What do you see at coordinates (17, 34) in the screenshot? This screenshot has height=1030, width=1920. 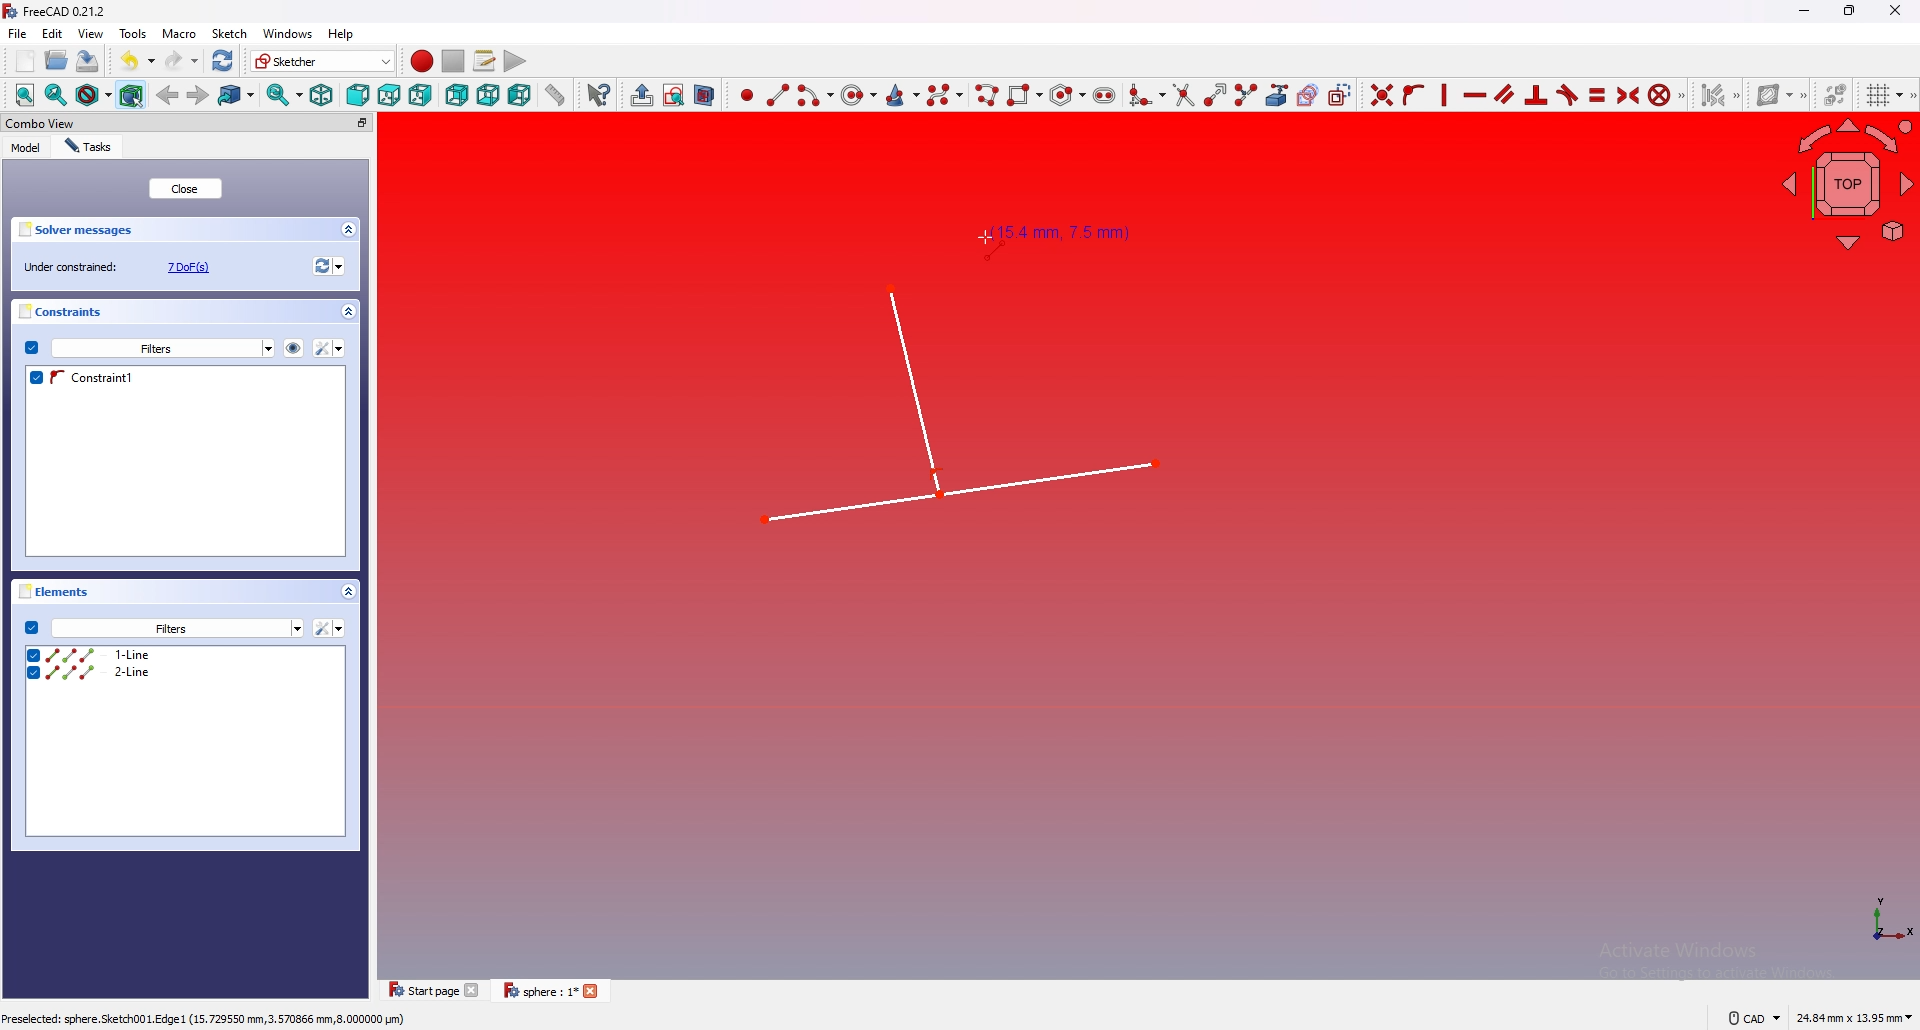 I see `File` at bounding box center [17, 34].